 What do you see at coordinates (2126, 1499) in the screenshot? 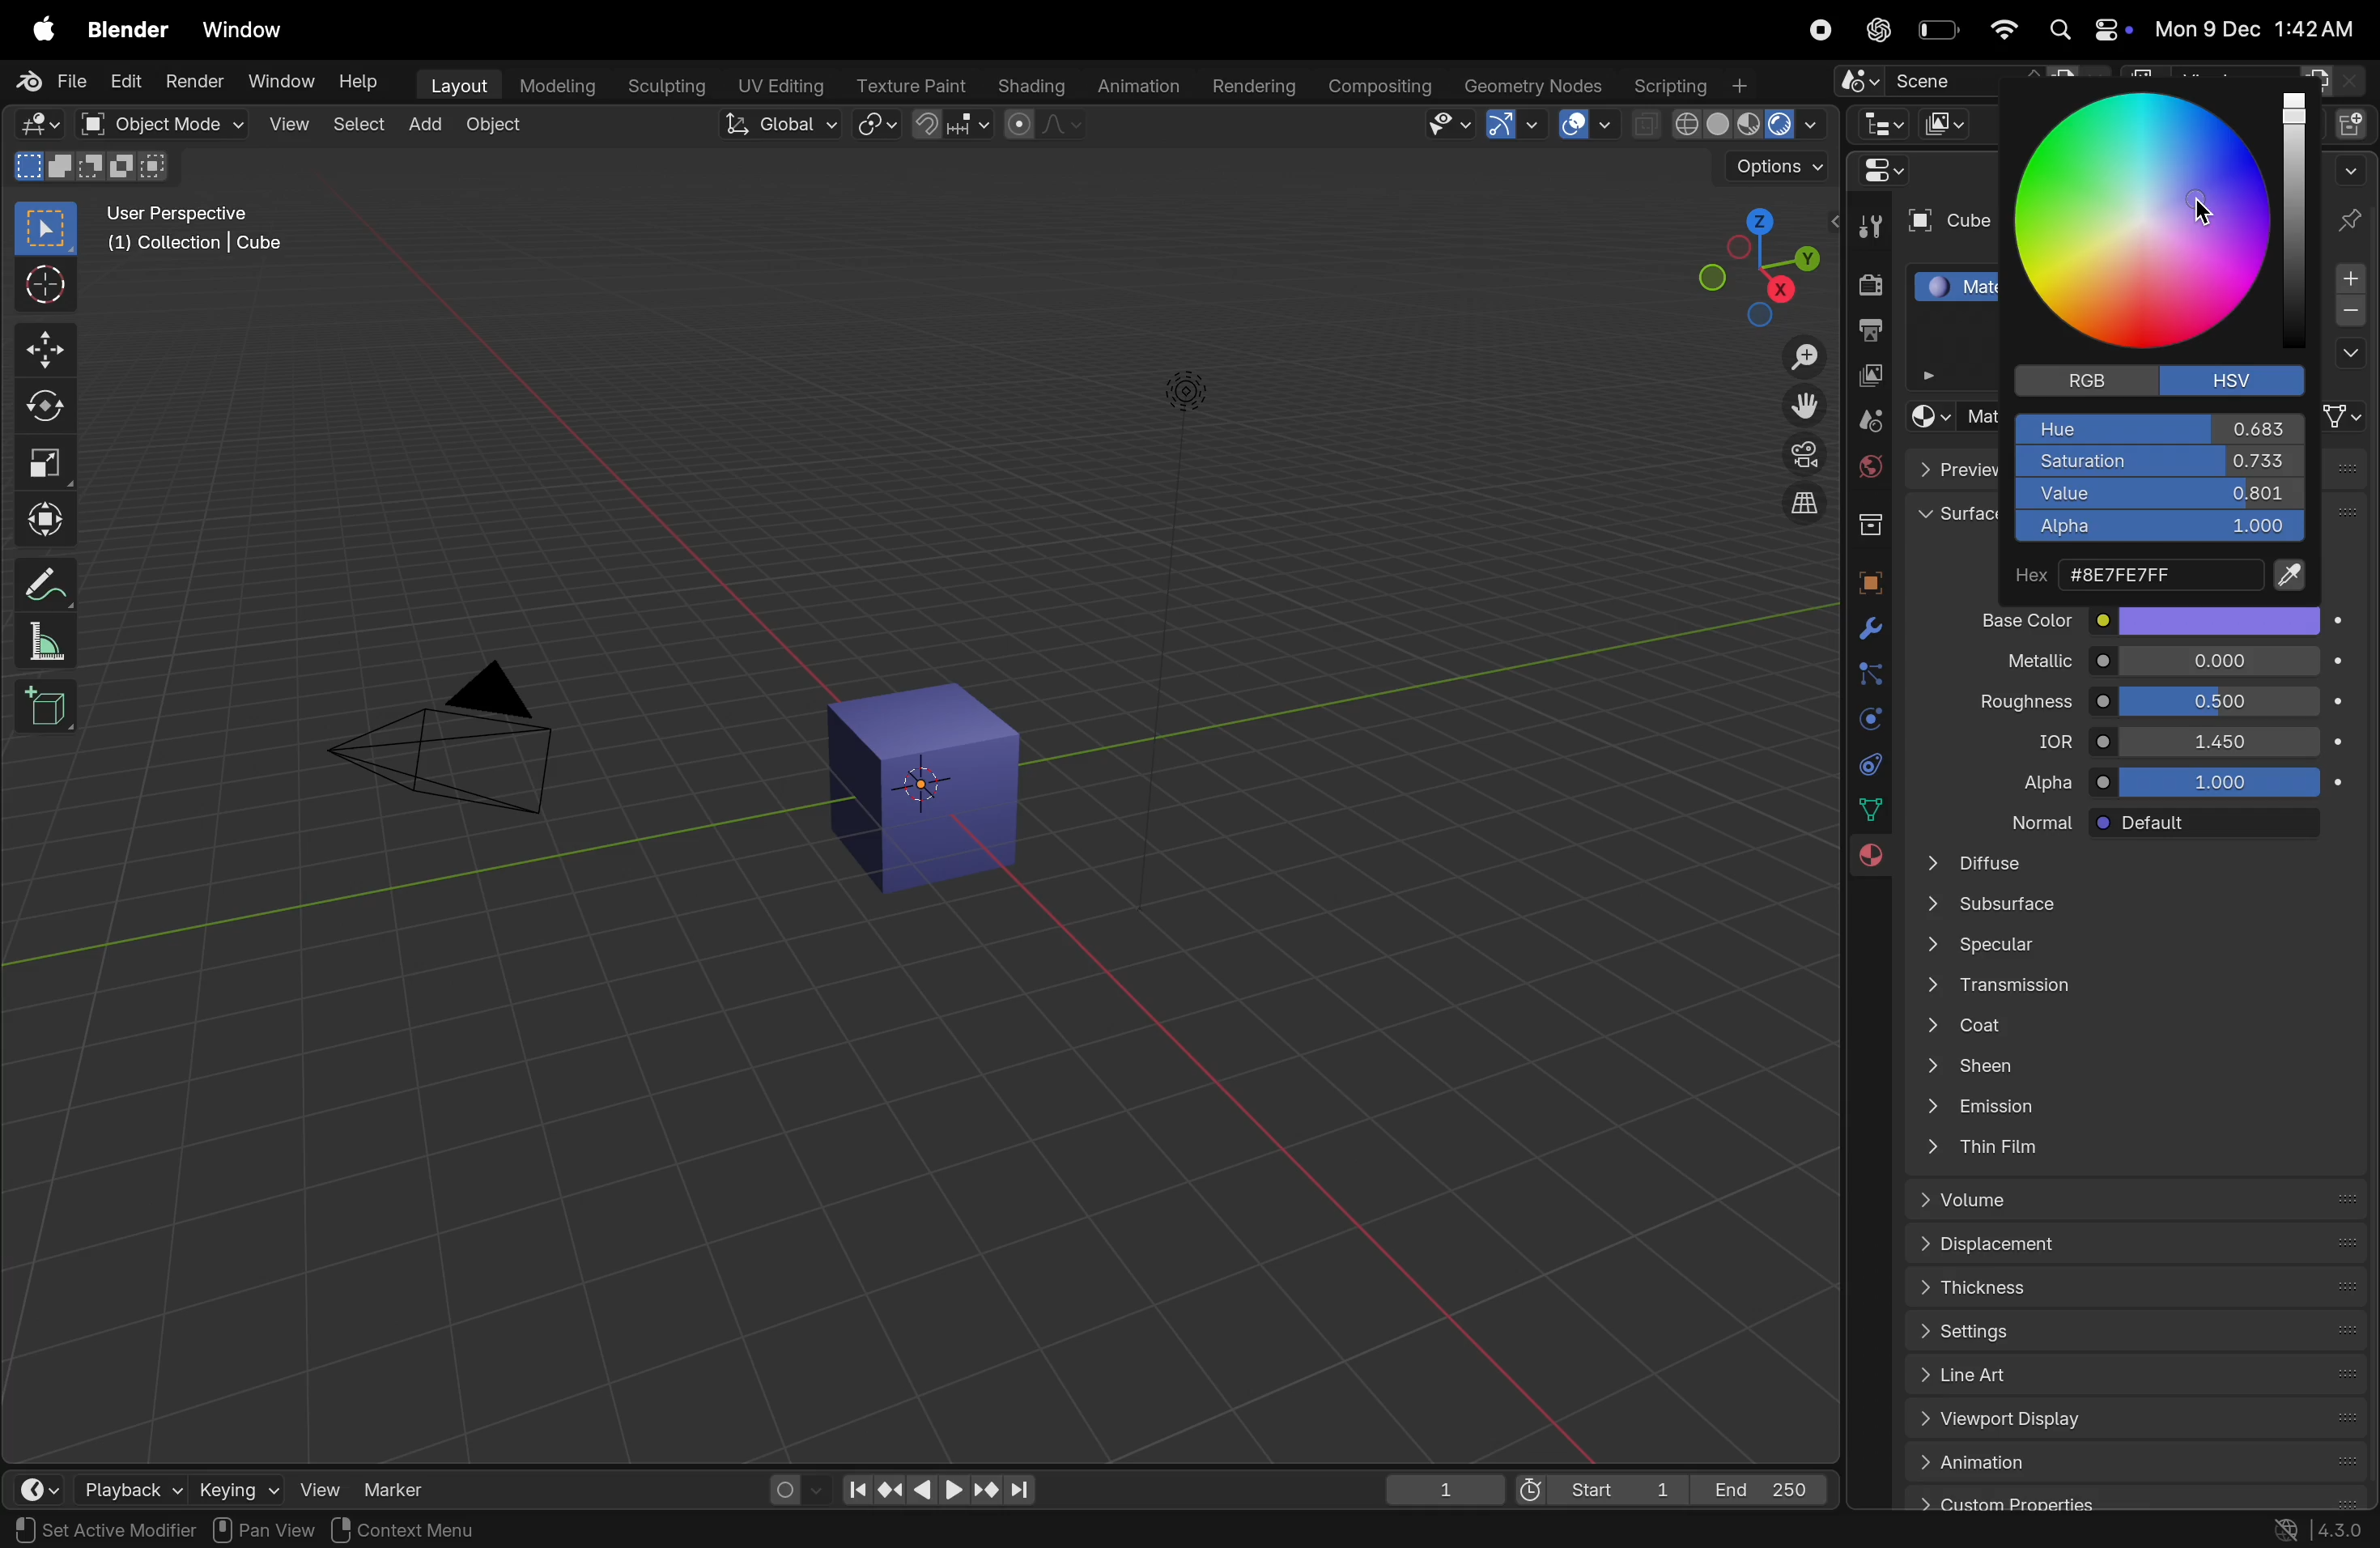
I see `custom properties` at bounding box center [2126, 1499].